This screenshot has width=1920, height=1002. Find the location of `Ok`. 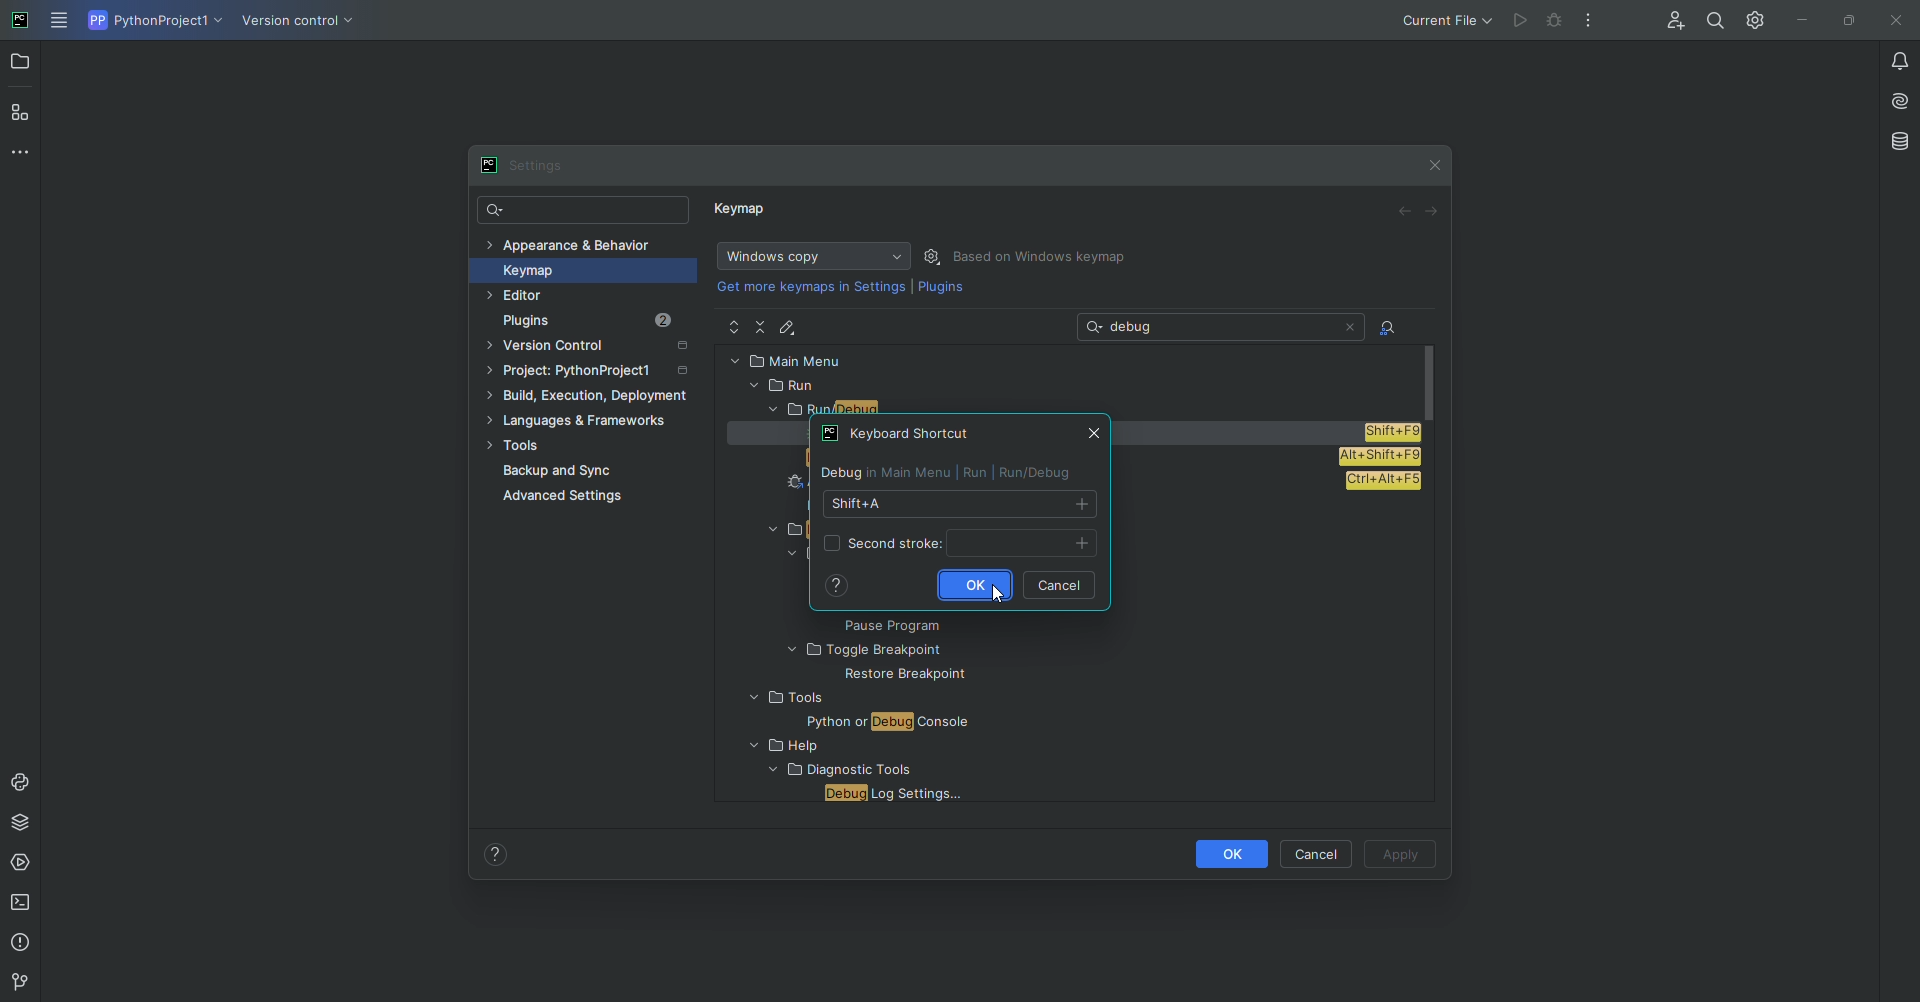

Ok is located at coordinates (978, 586).